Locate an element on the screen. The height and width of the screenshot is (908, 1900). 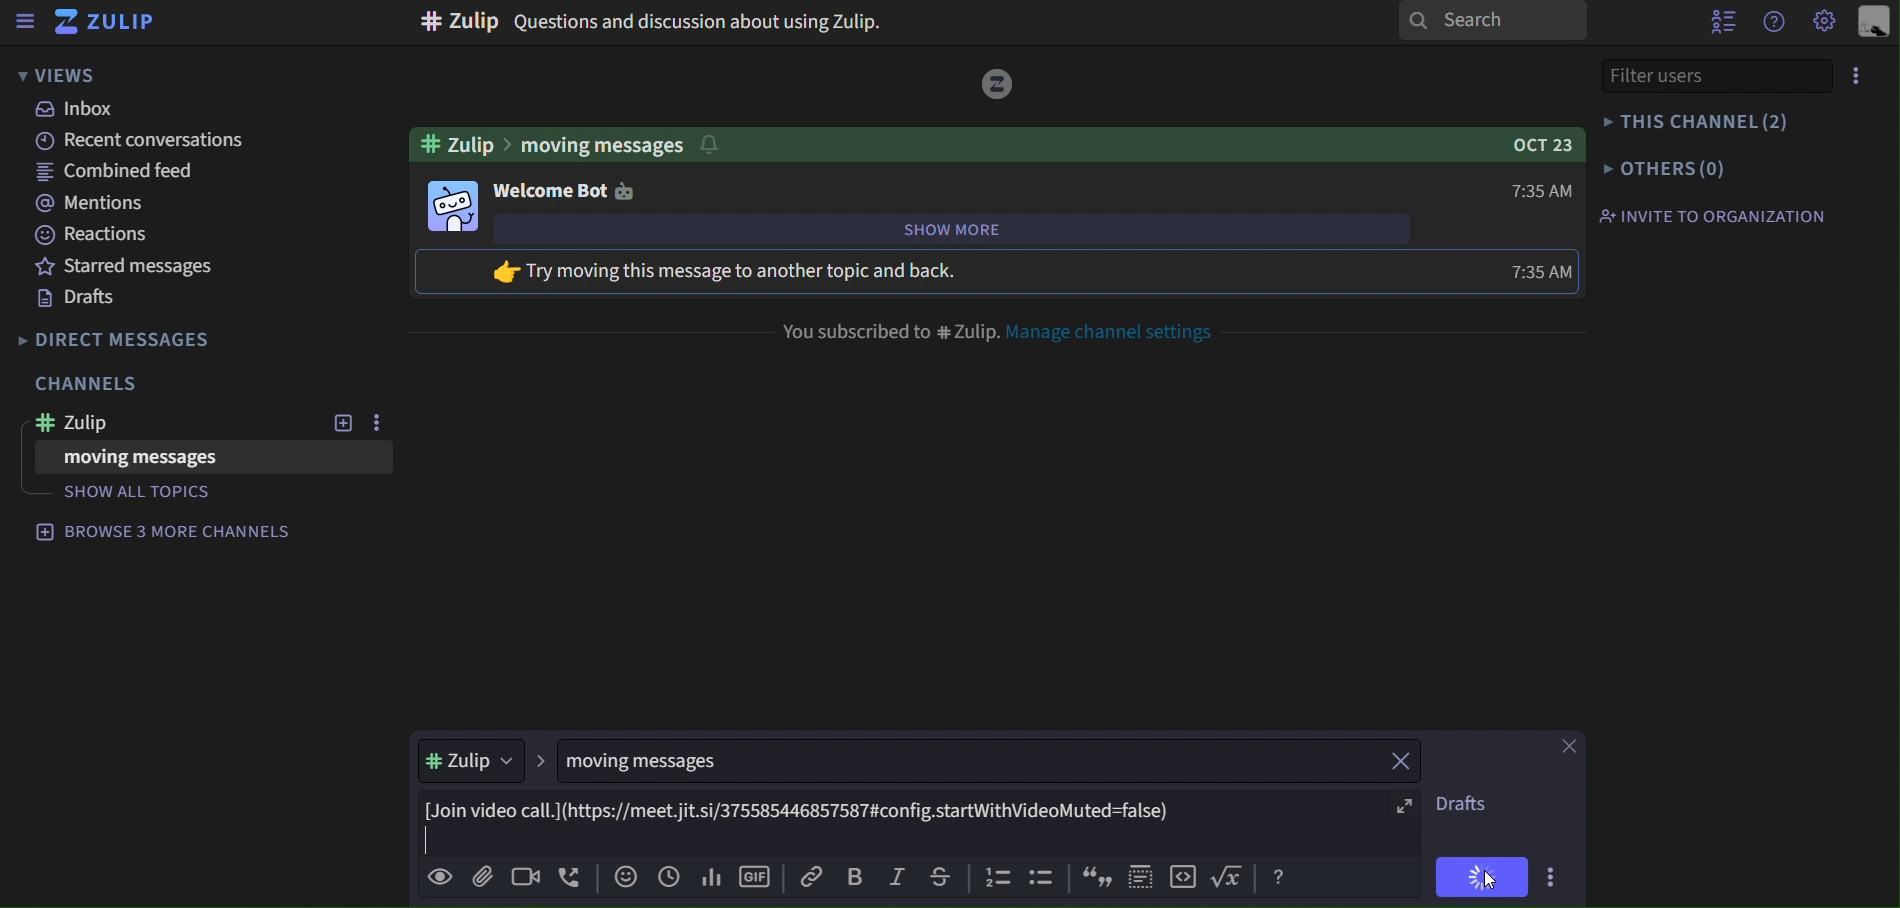
this channel (2) is located at coordinates (1700, 123).